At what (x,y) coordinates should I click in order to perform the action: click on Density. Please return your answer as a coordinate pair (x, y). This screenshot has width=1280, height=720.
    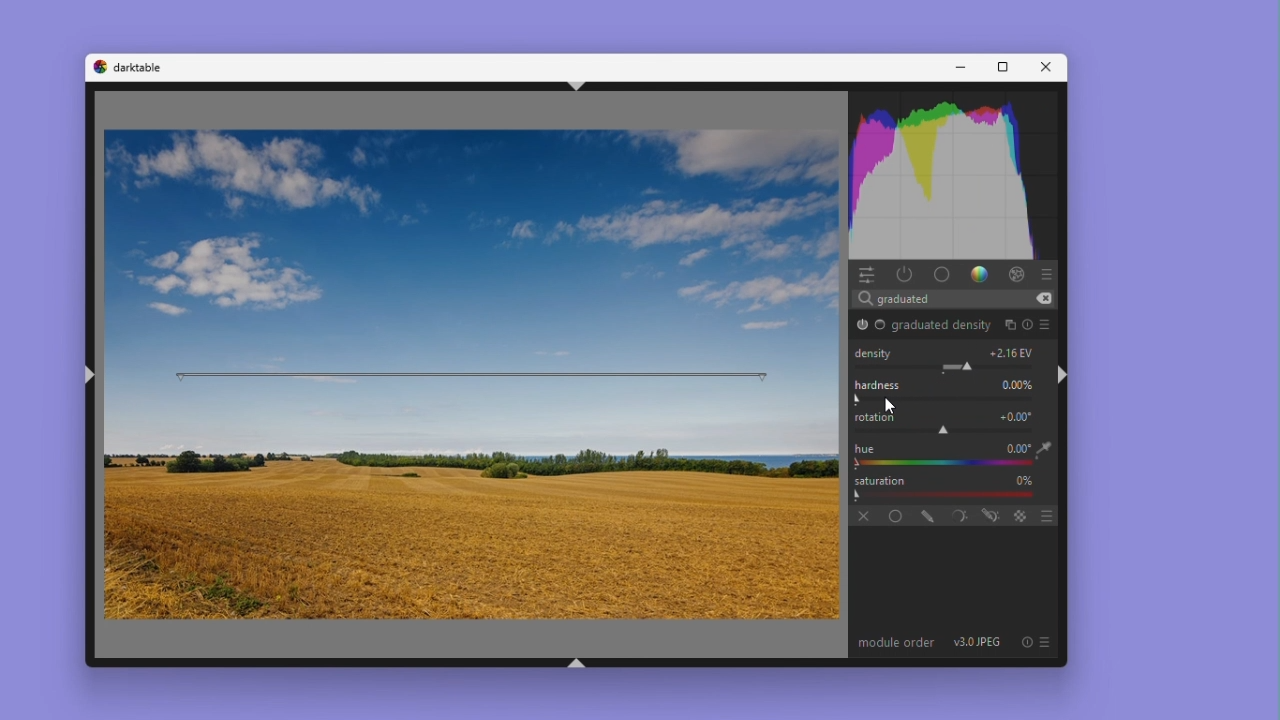
    Looking at the image, I should click on (876, 352).